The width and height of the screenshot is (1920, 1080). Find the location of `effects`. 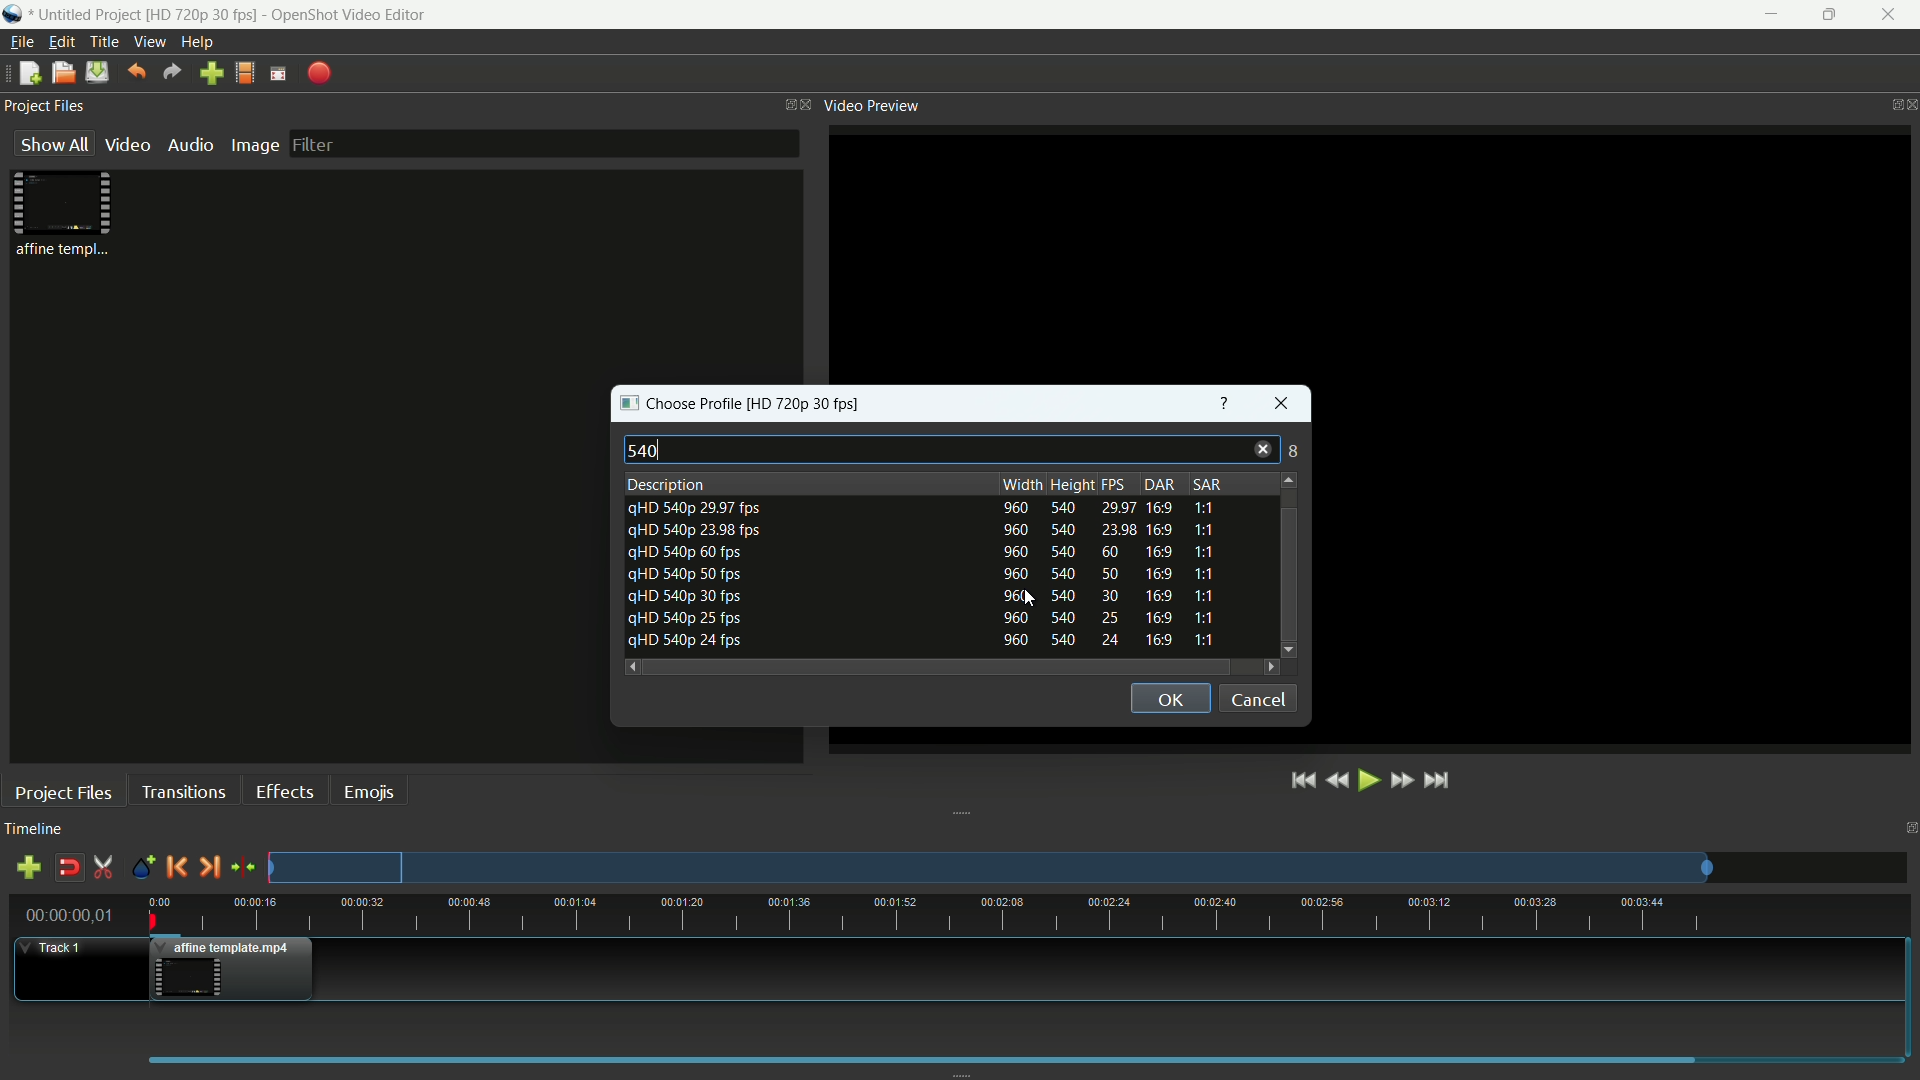

effects is located at coordinates (284, 791).